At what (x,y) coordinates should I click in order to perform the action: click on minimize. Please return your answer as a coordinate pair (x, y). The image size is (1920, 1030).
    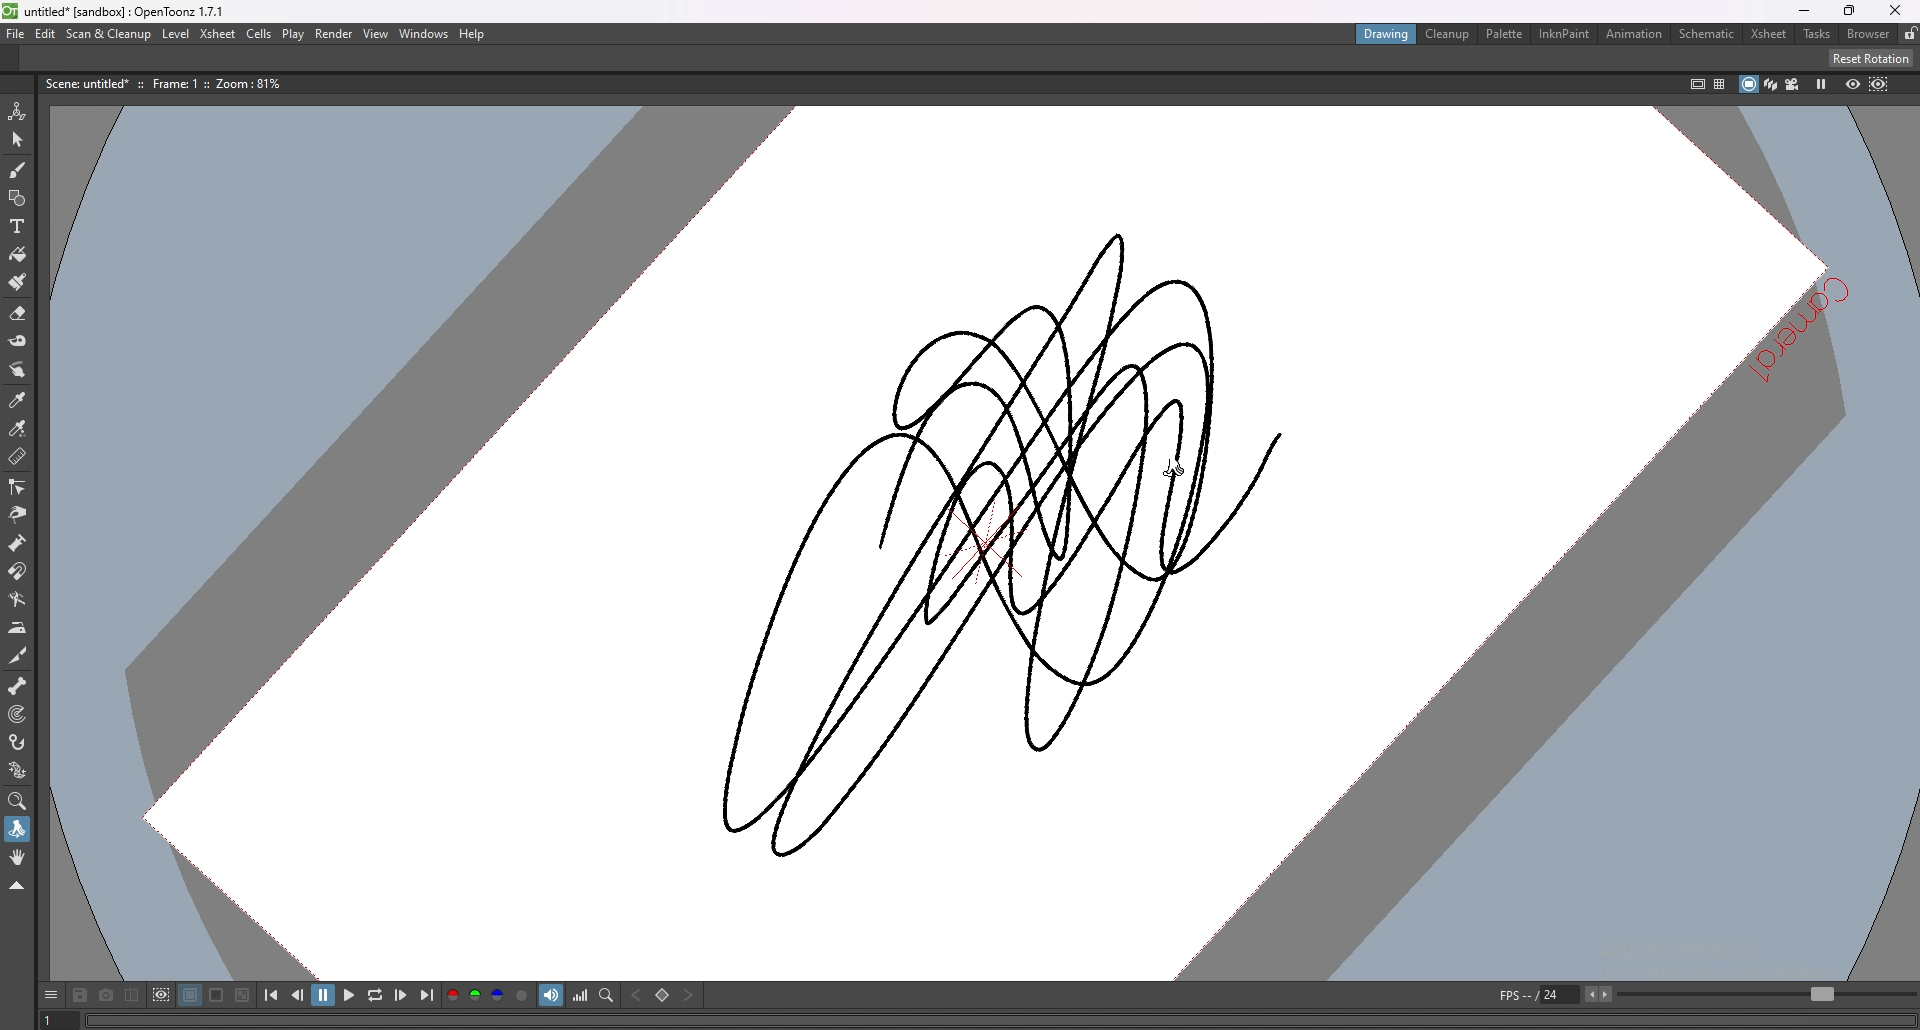
    Looking at the image, I should click on (1806, 11).